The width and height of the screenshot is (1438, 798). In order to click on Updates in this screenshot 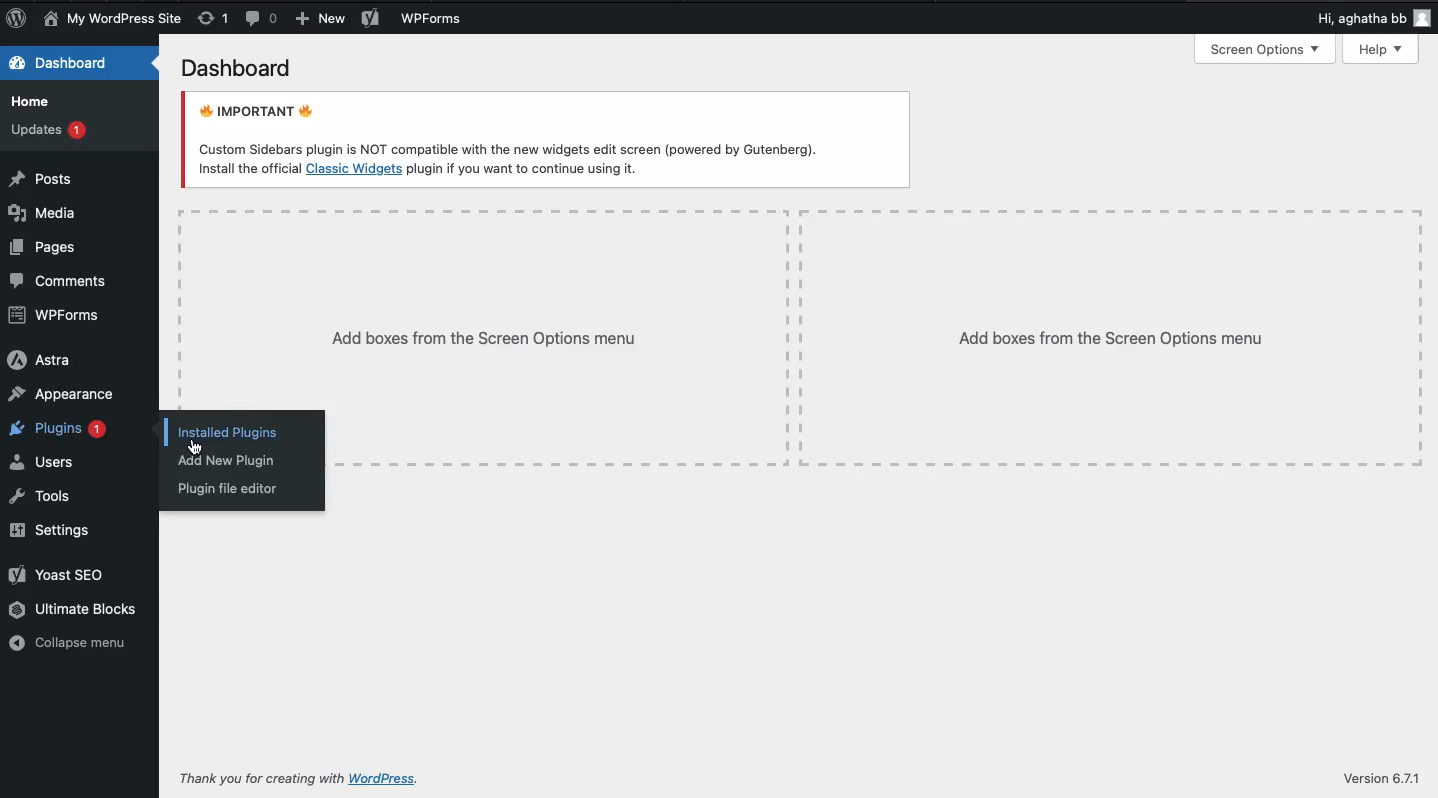, I will do `click(47, 128)`.